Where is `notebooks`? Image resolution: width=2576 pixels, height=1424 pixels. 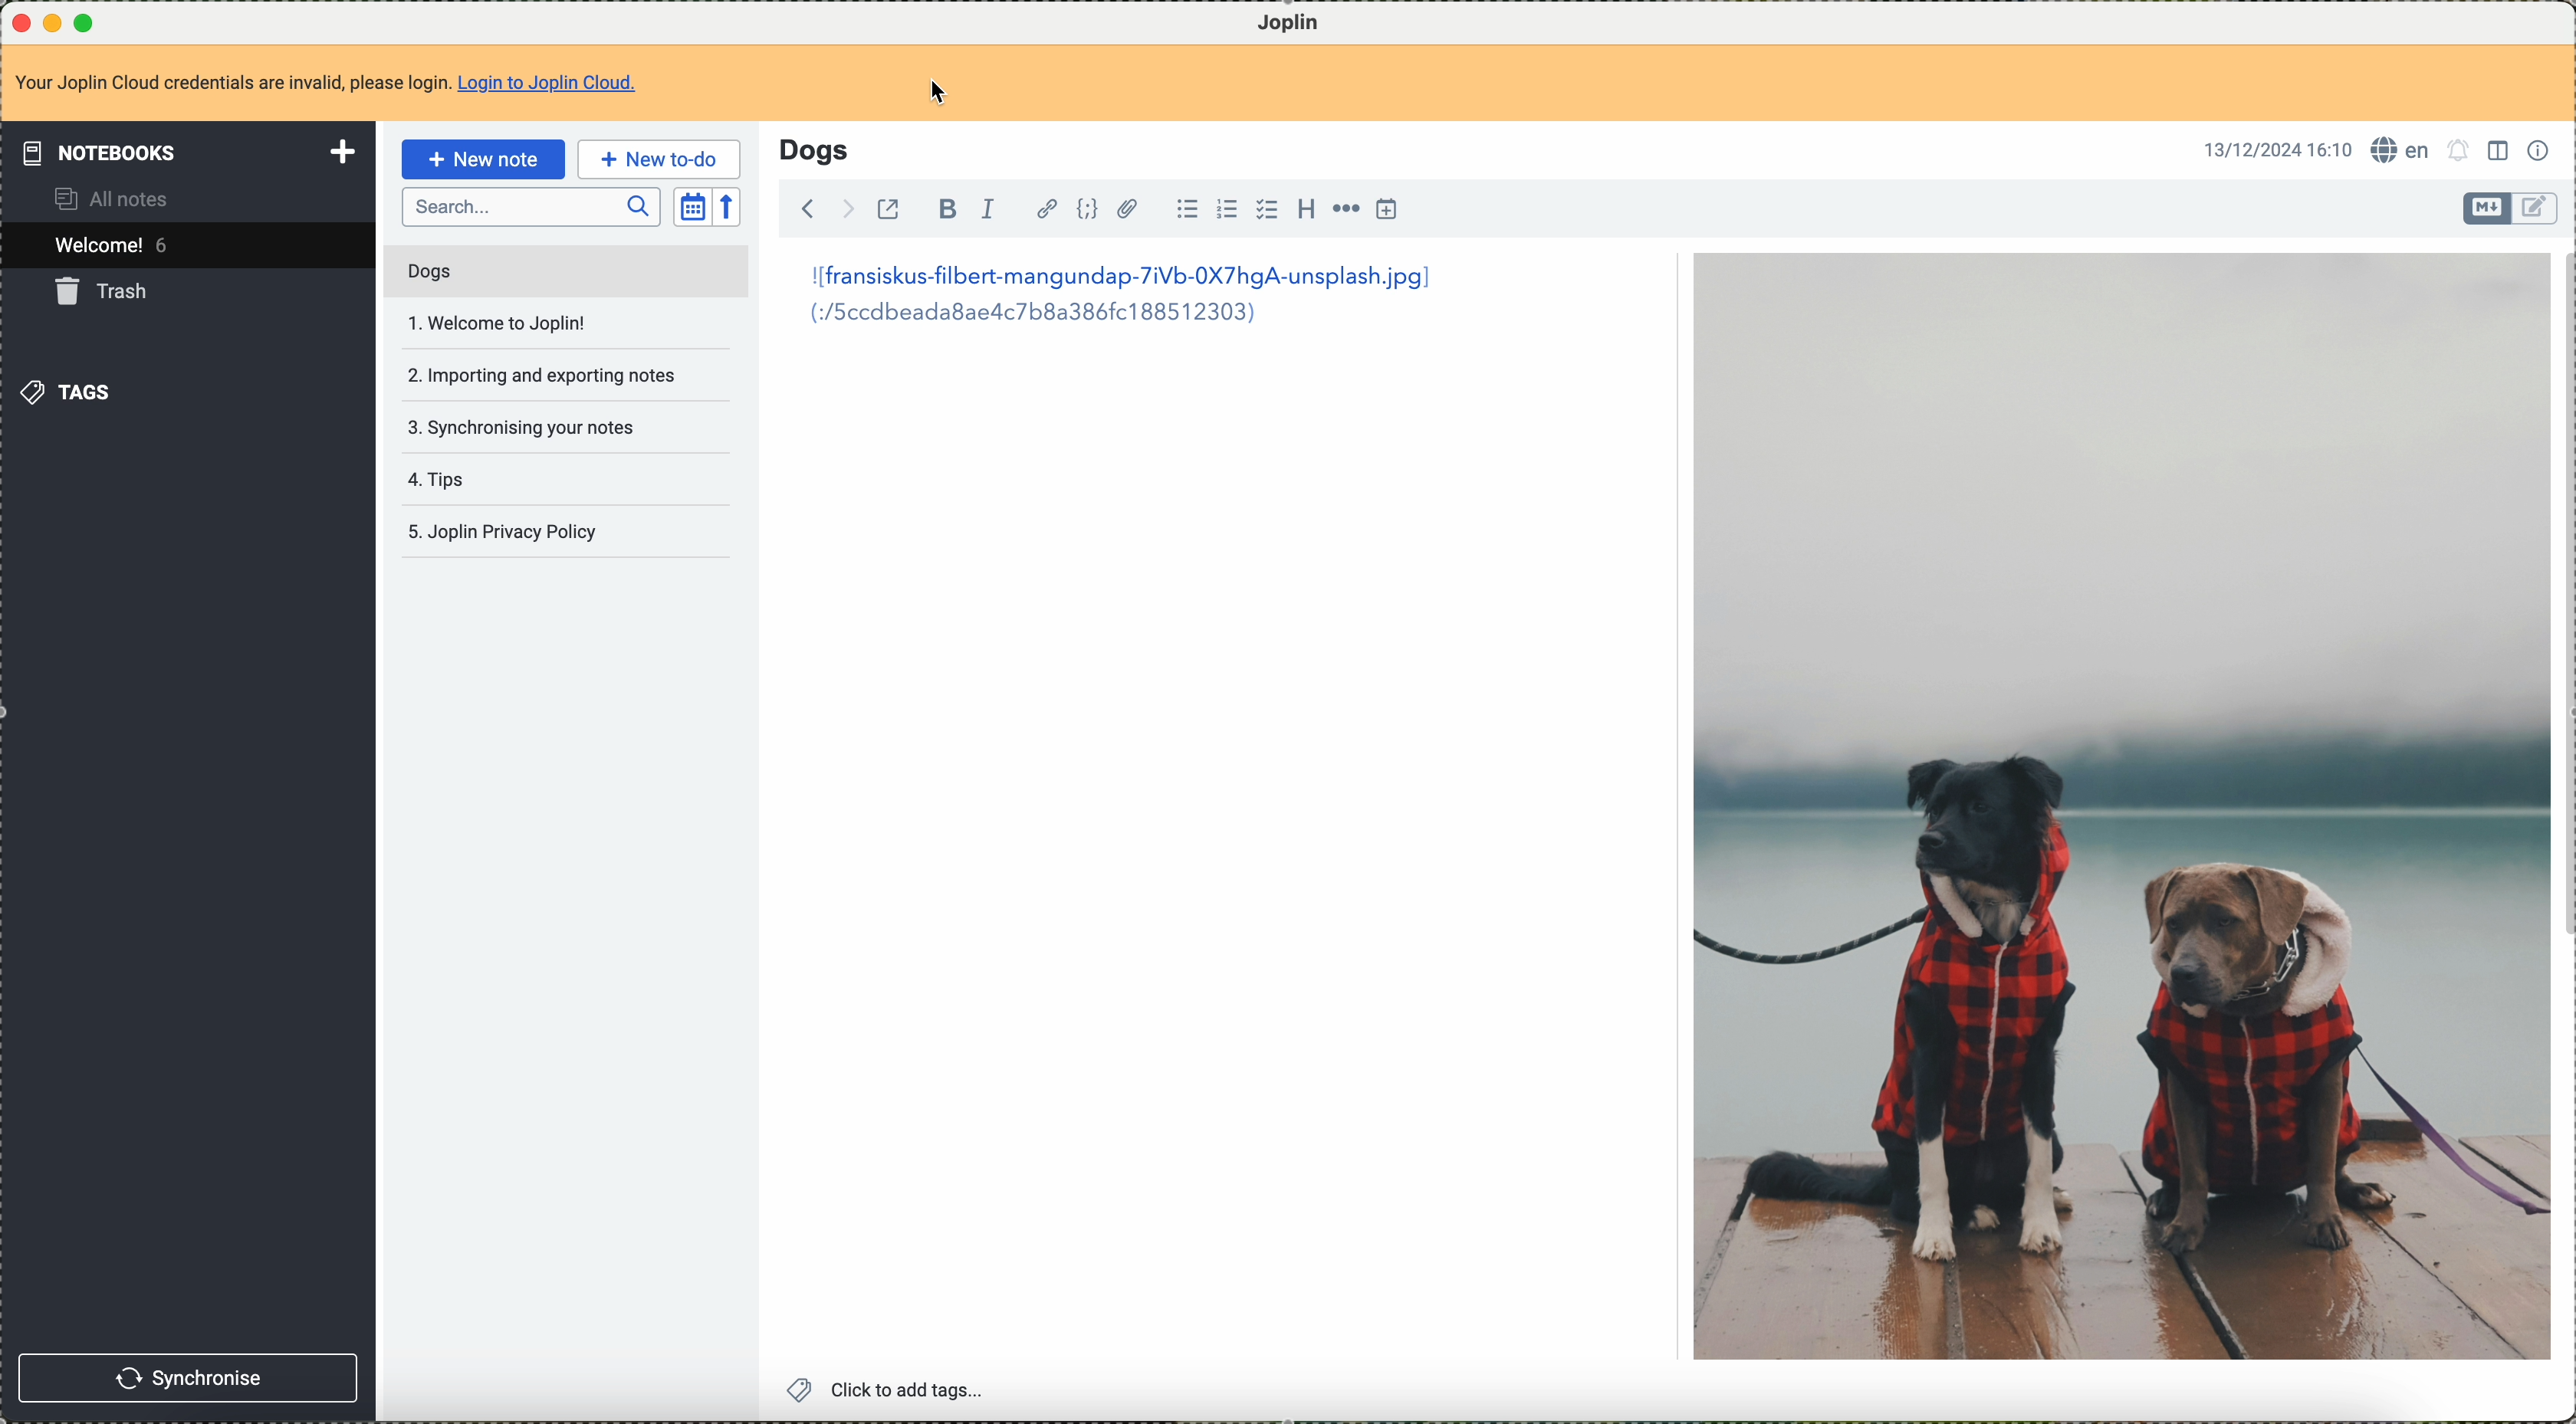
notebooks is located at coordinates (187, 149).